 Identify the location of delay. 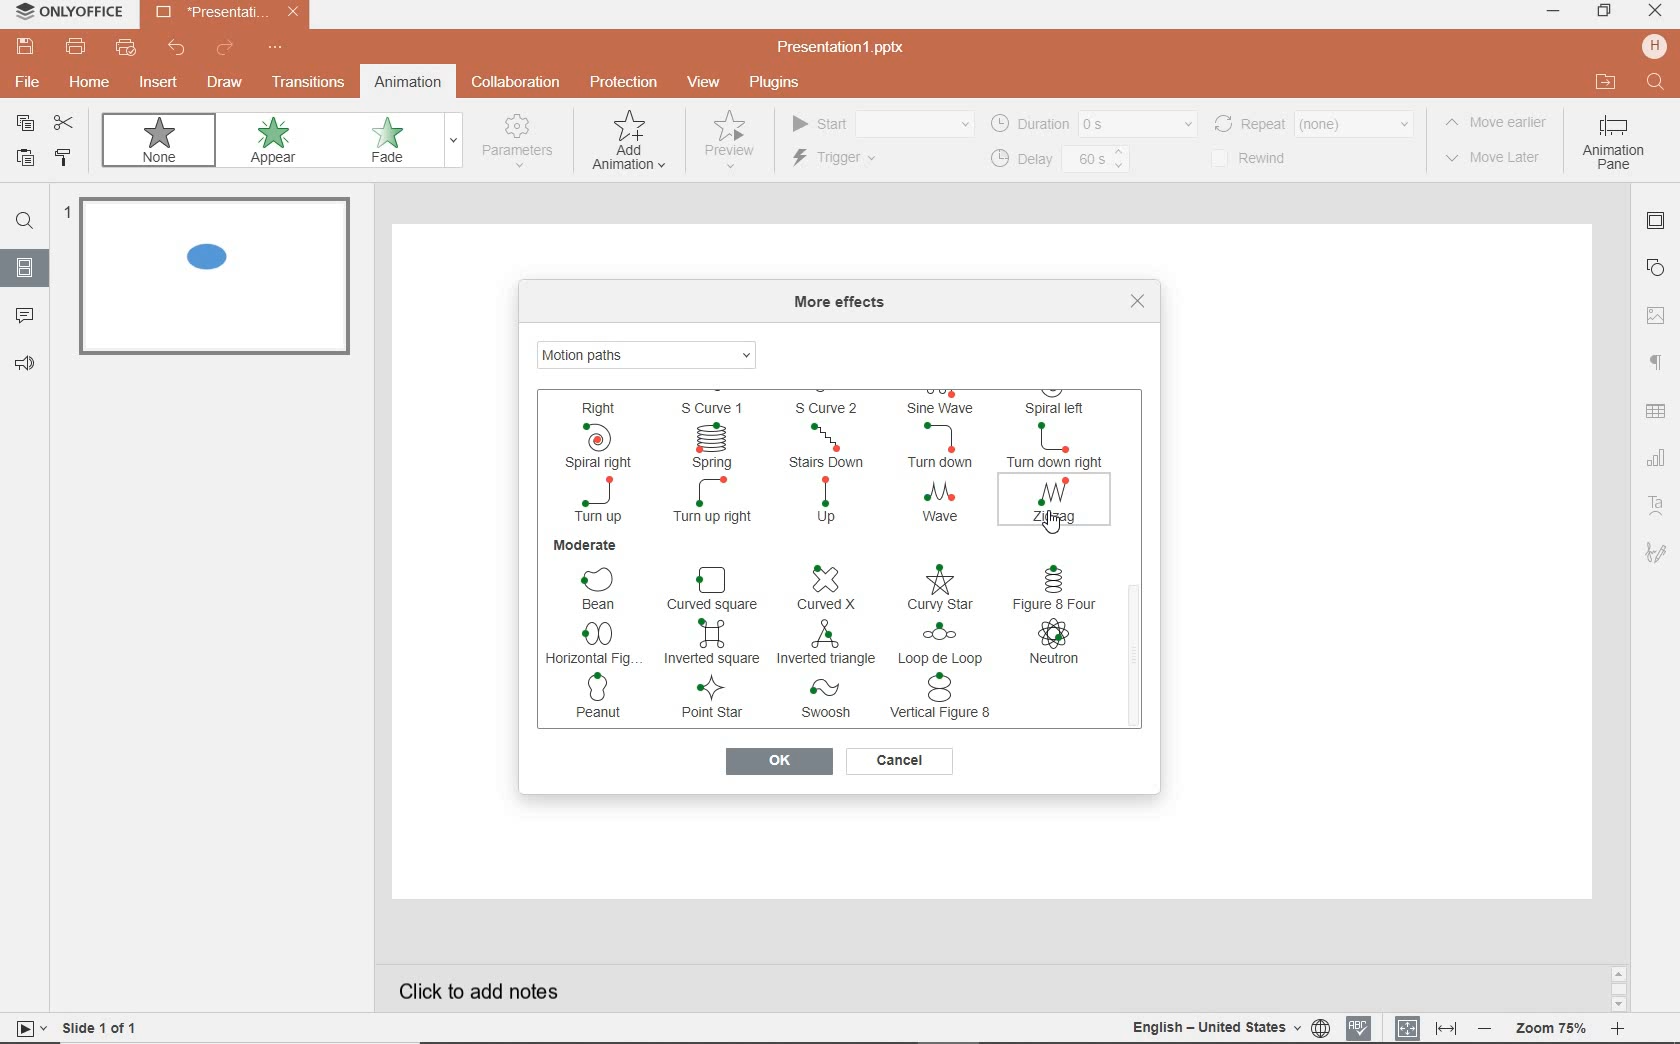
(1058, 160).